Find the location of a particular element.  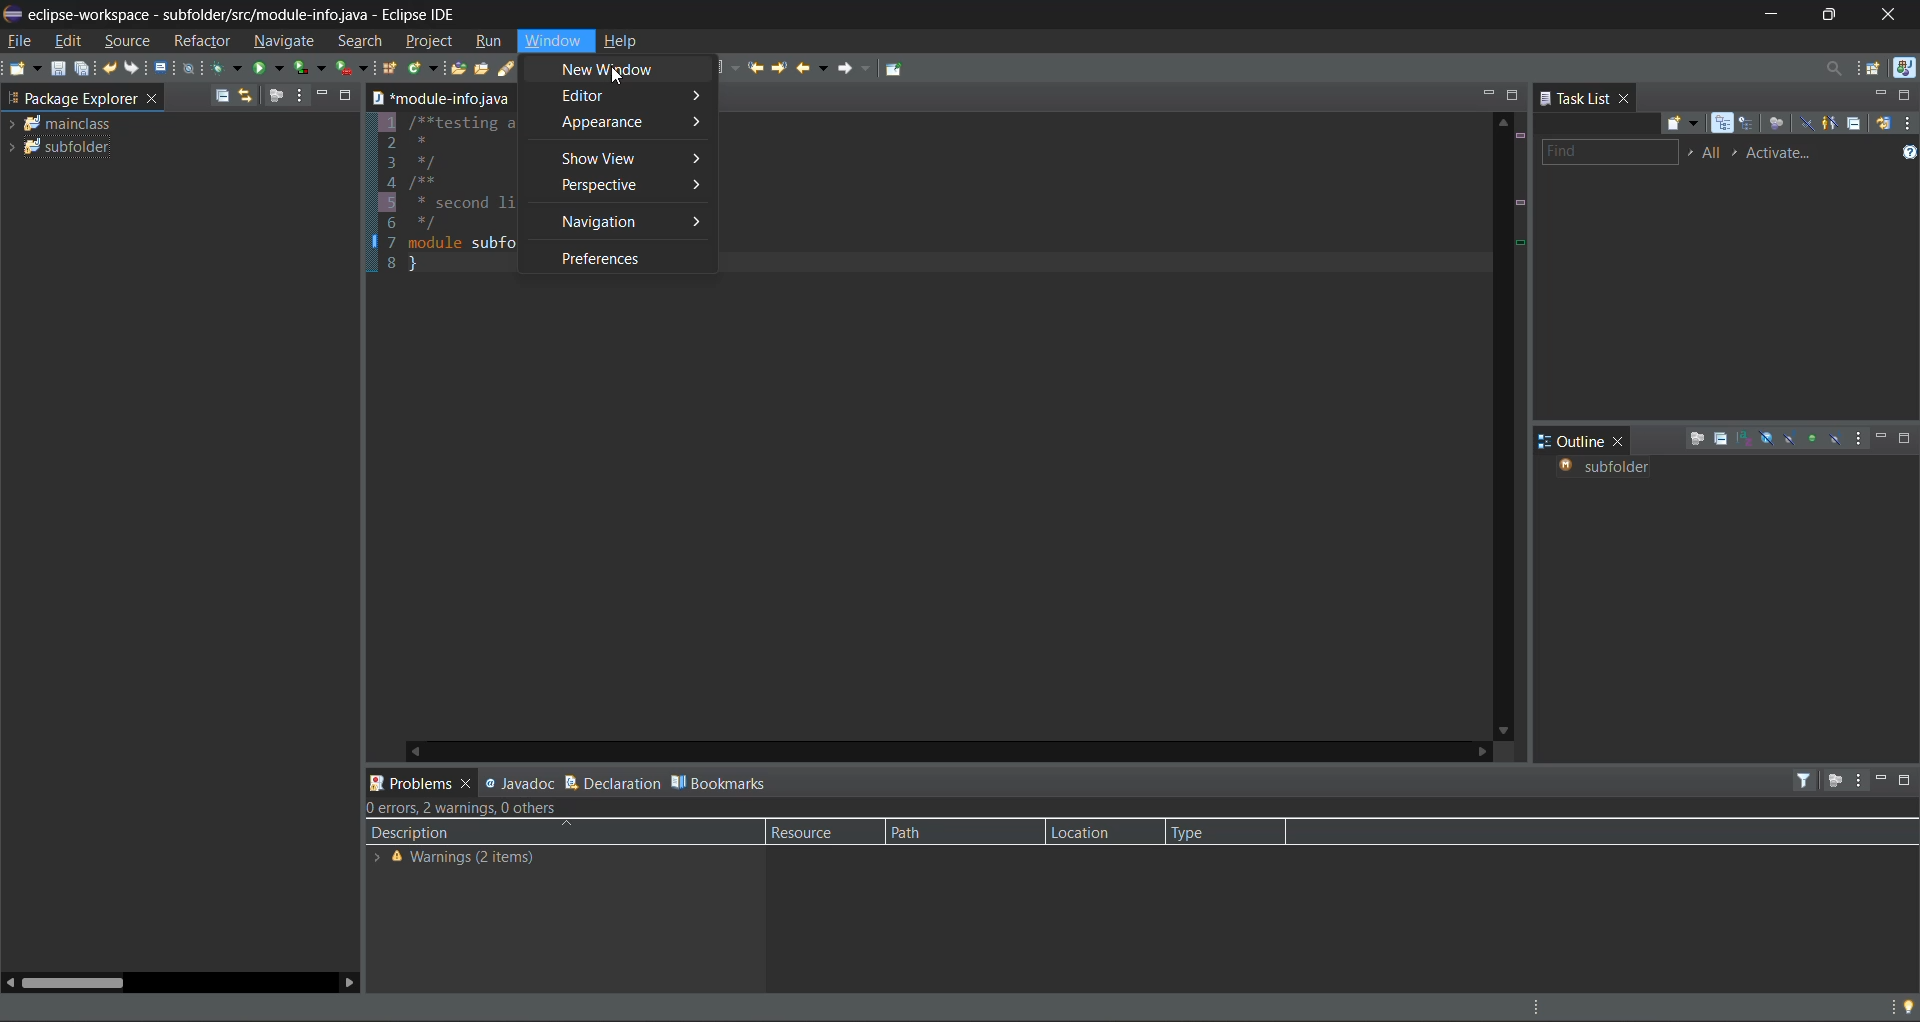

java is located at coordinates (1903, 66).